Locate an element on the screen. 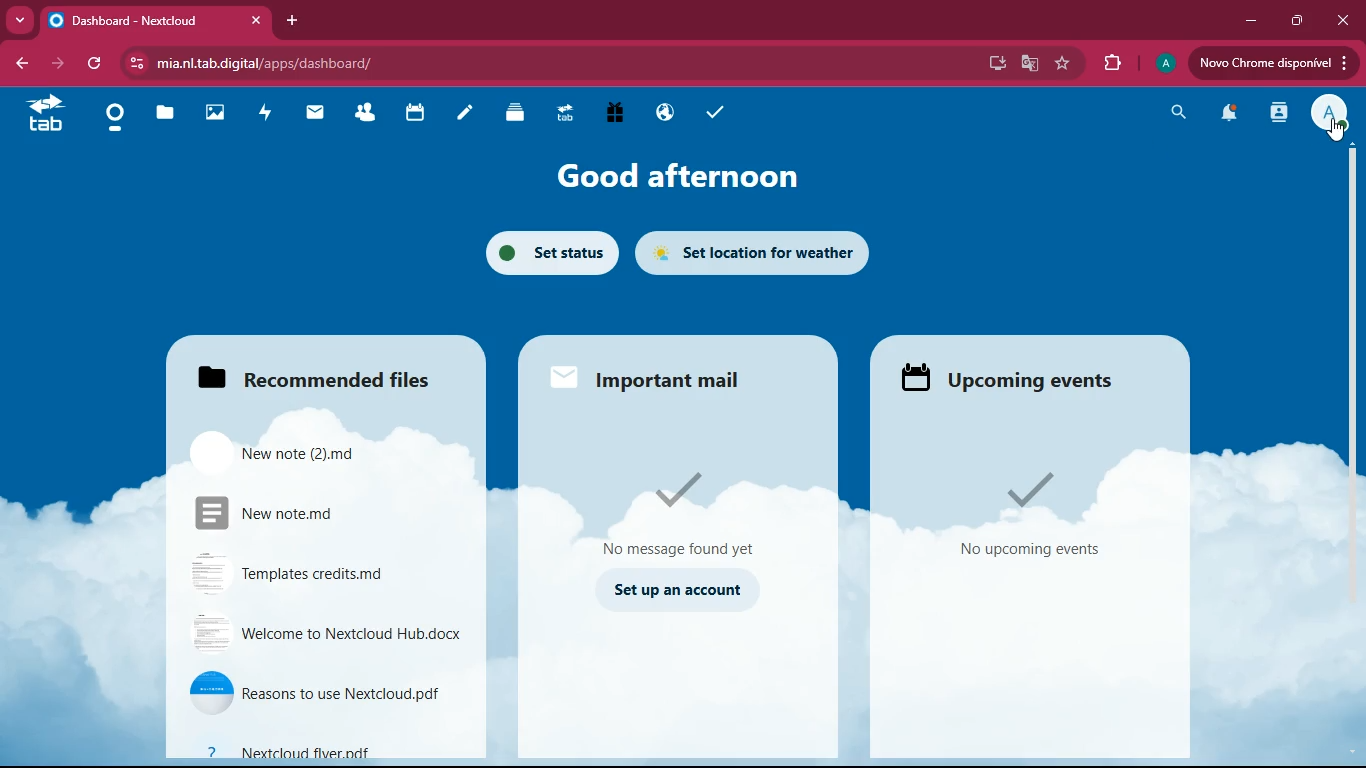 The image size is (1366, 768). upcoming events is located at coordinates (1024, 376).